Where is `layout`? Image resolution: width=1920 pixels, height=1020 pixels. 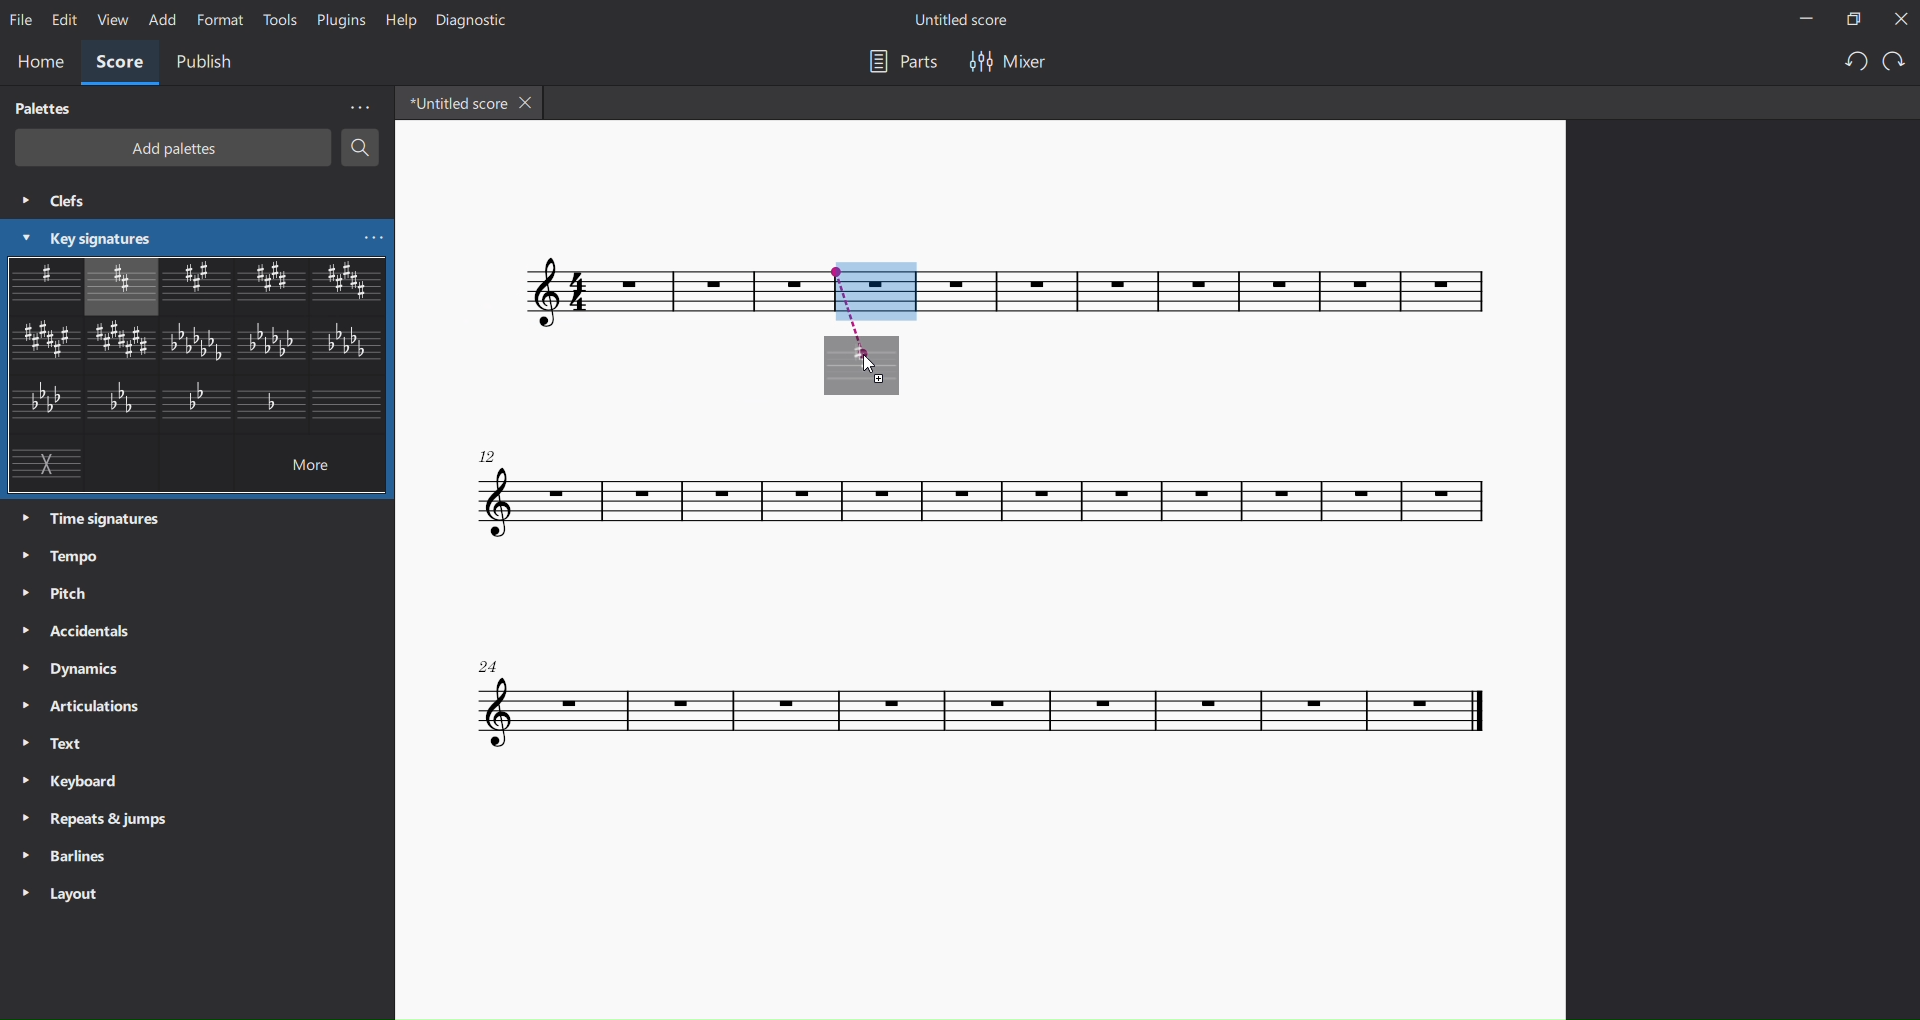
layout is located at coordinates (67, 896).